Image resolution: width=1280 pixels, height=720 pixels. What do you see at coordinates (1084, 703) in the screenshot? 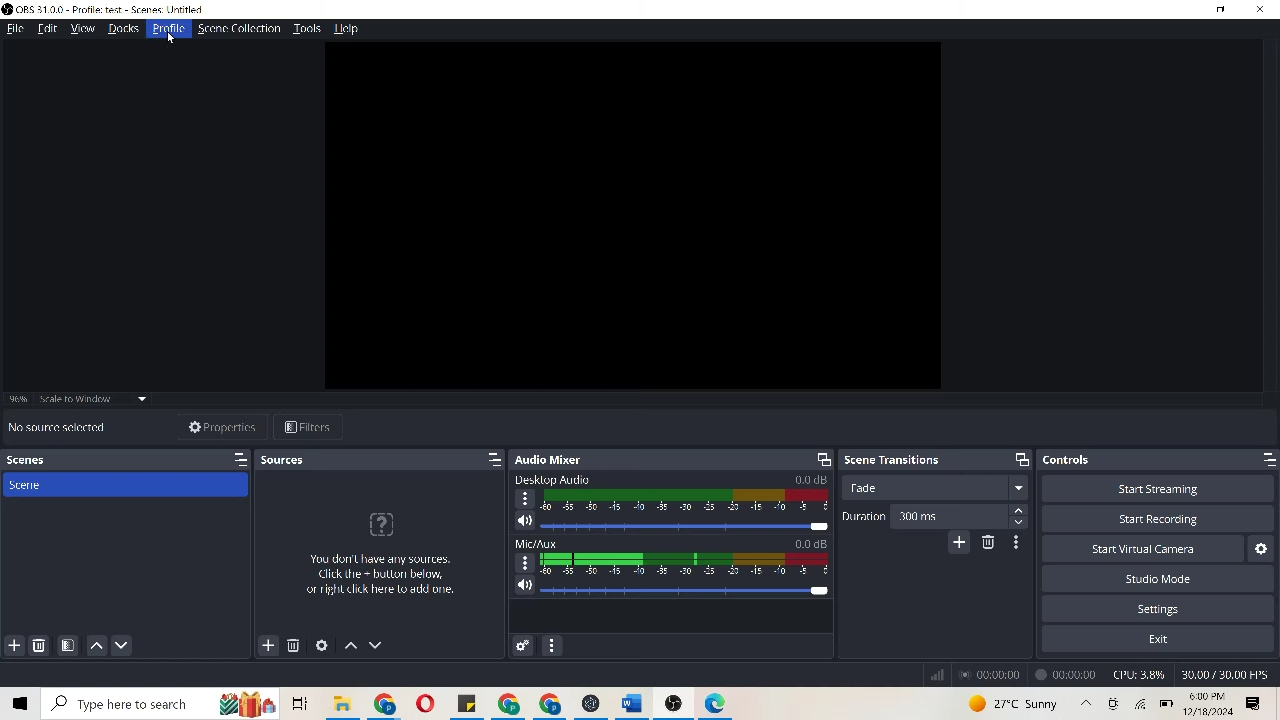
I see `up` at bounding box center [1084, 703].